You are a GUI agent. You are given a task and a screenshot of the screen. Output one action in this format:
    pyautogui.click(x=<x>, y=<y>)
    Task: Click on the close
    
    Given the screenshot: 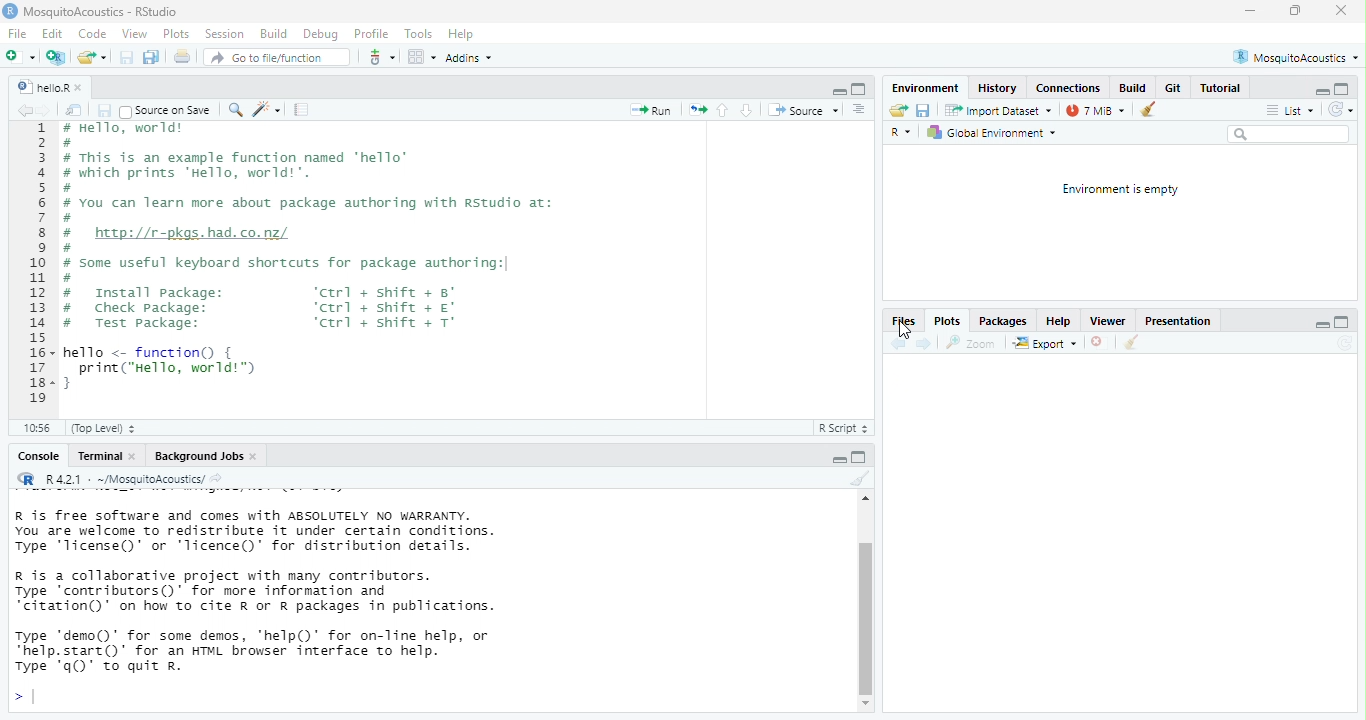 What is the action you would take?
    pyautogui.click(x=84, y=85)
    